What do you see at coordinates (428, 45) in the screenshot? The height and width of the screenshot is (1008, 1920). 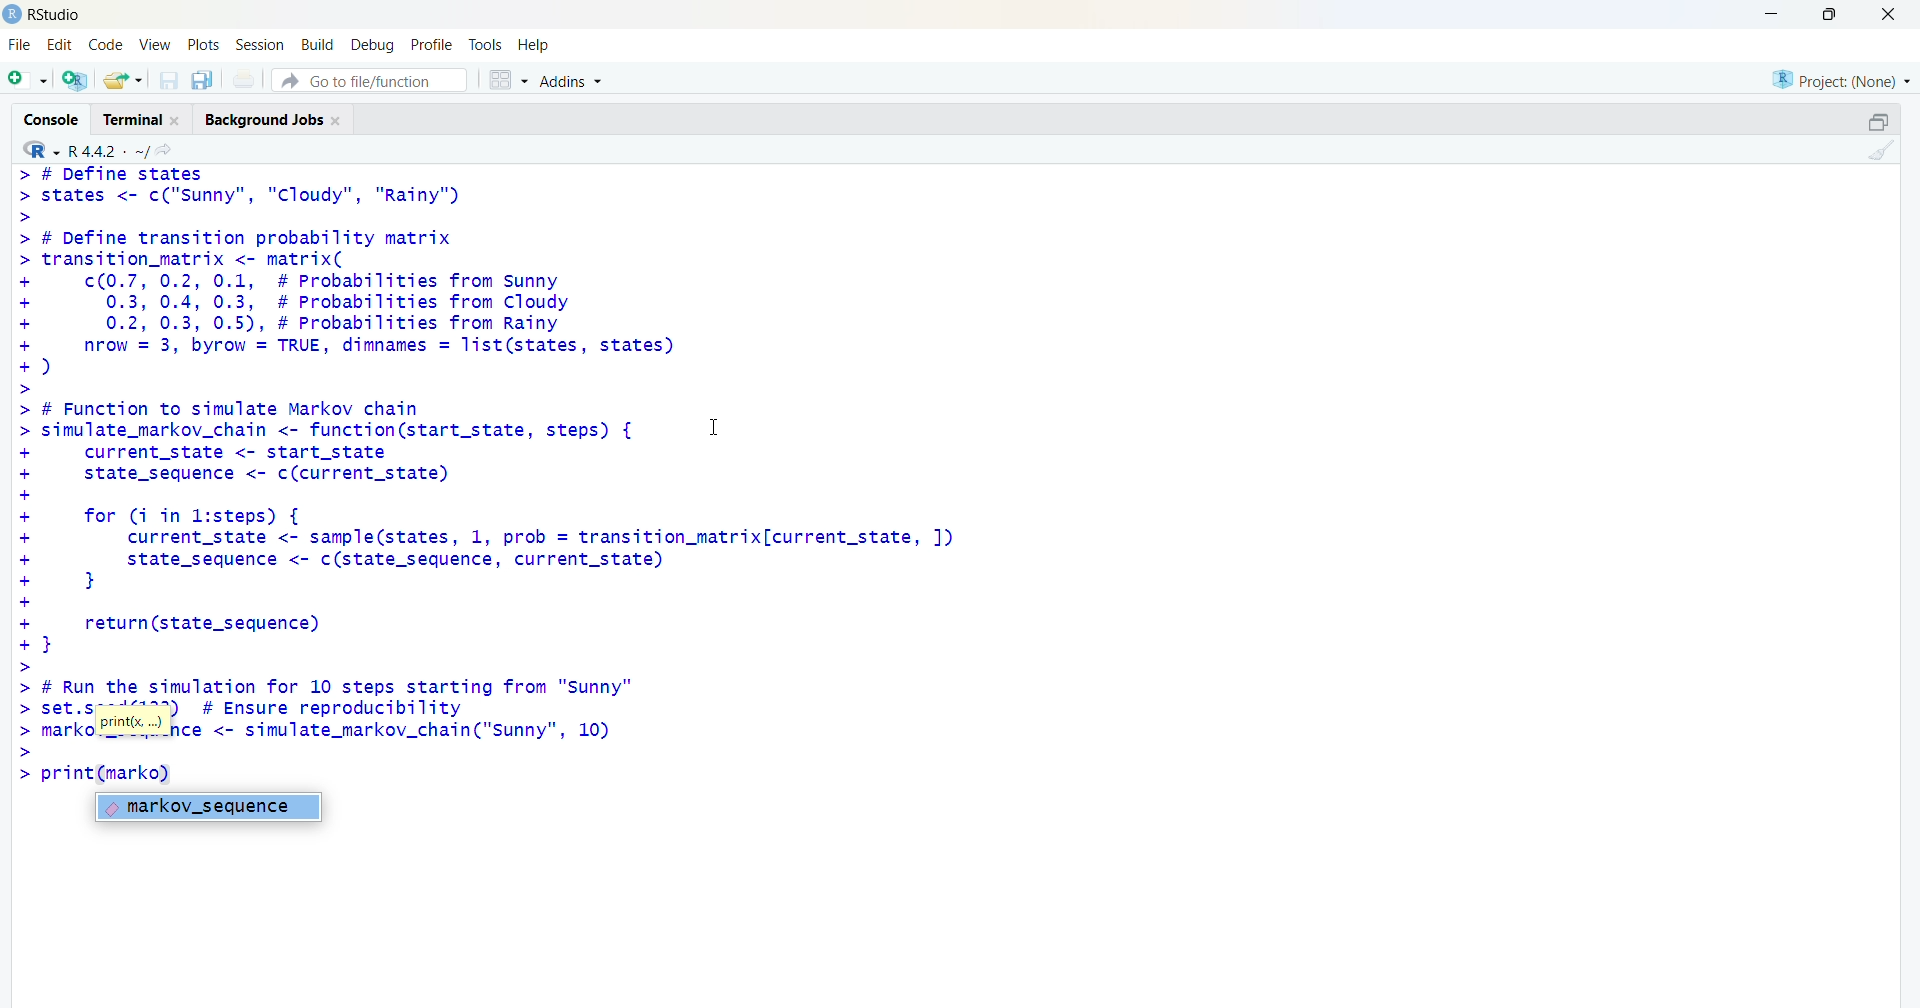 I see `profile` at bounding box center [428, 45].